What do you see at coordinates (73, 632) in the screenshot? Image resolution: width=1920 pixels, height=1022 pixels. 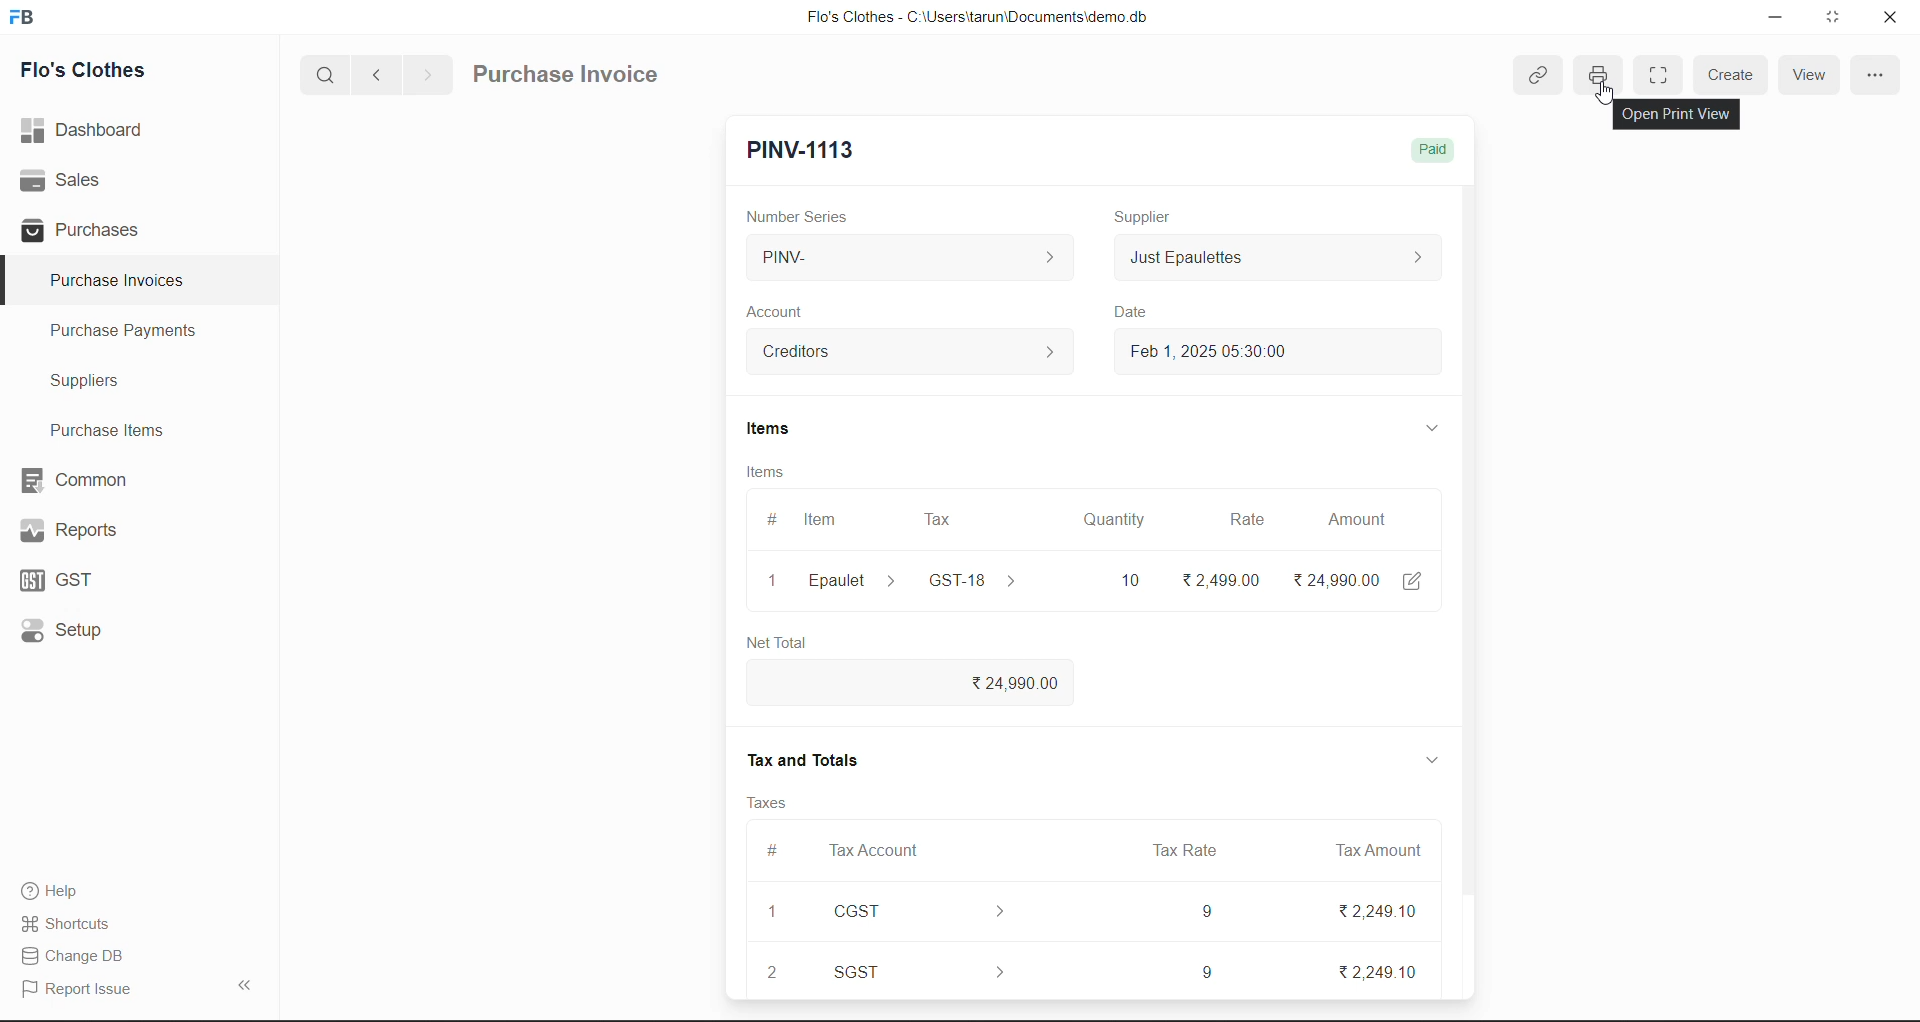 I see `Setup` at bounding box center [73, 632].